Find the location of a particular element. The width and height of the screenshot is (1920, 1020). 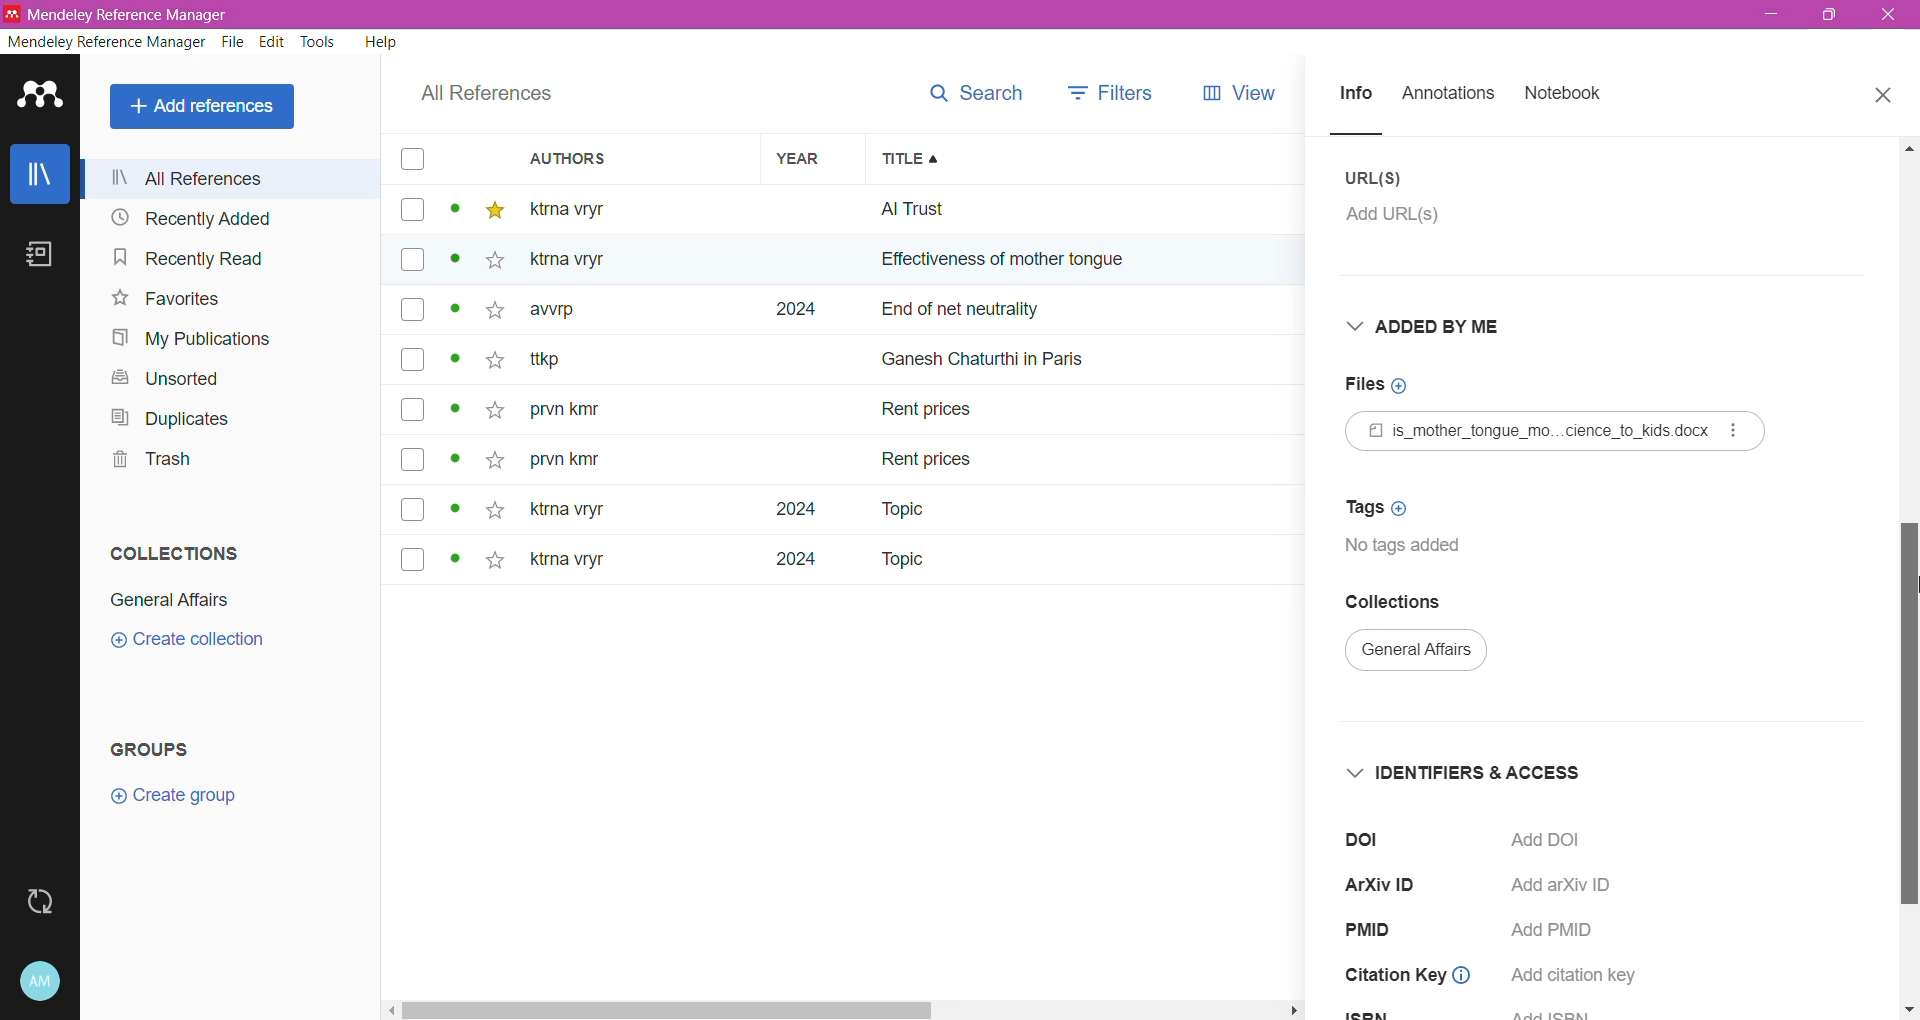

PMID is located at coordinates (1375, 930).